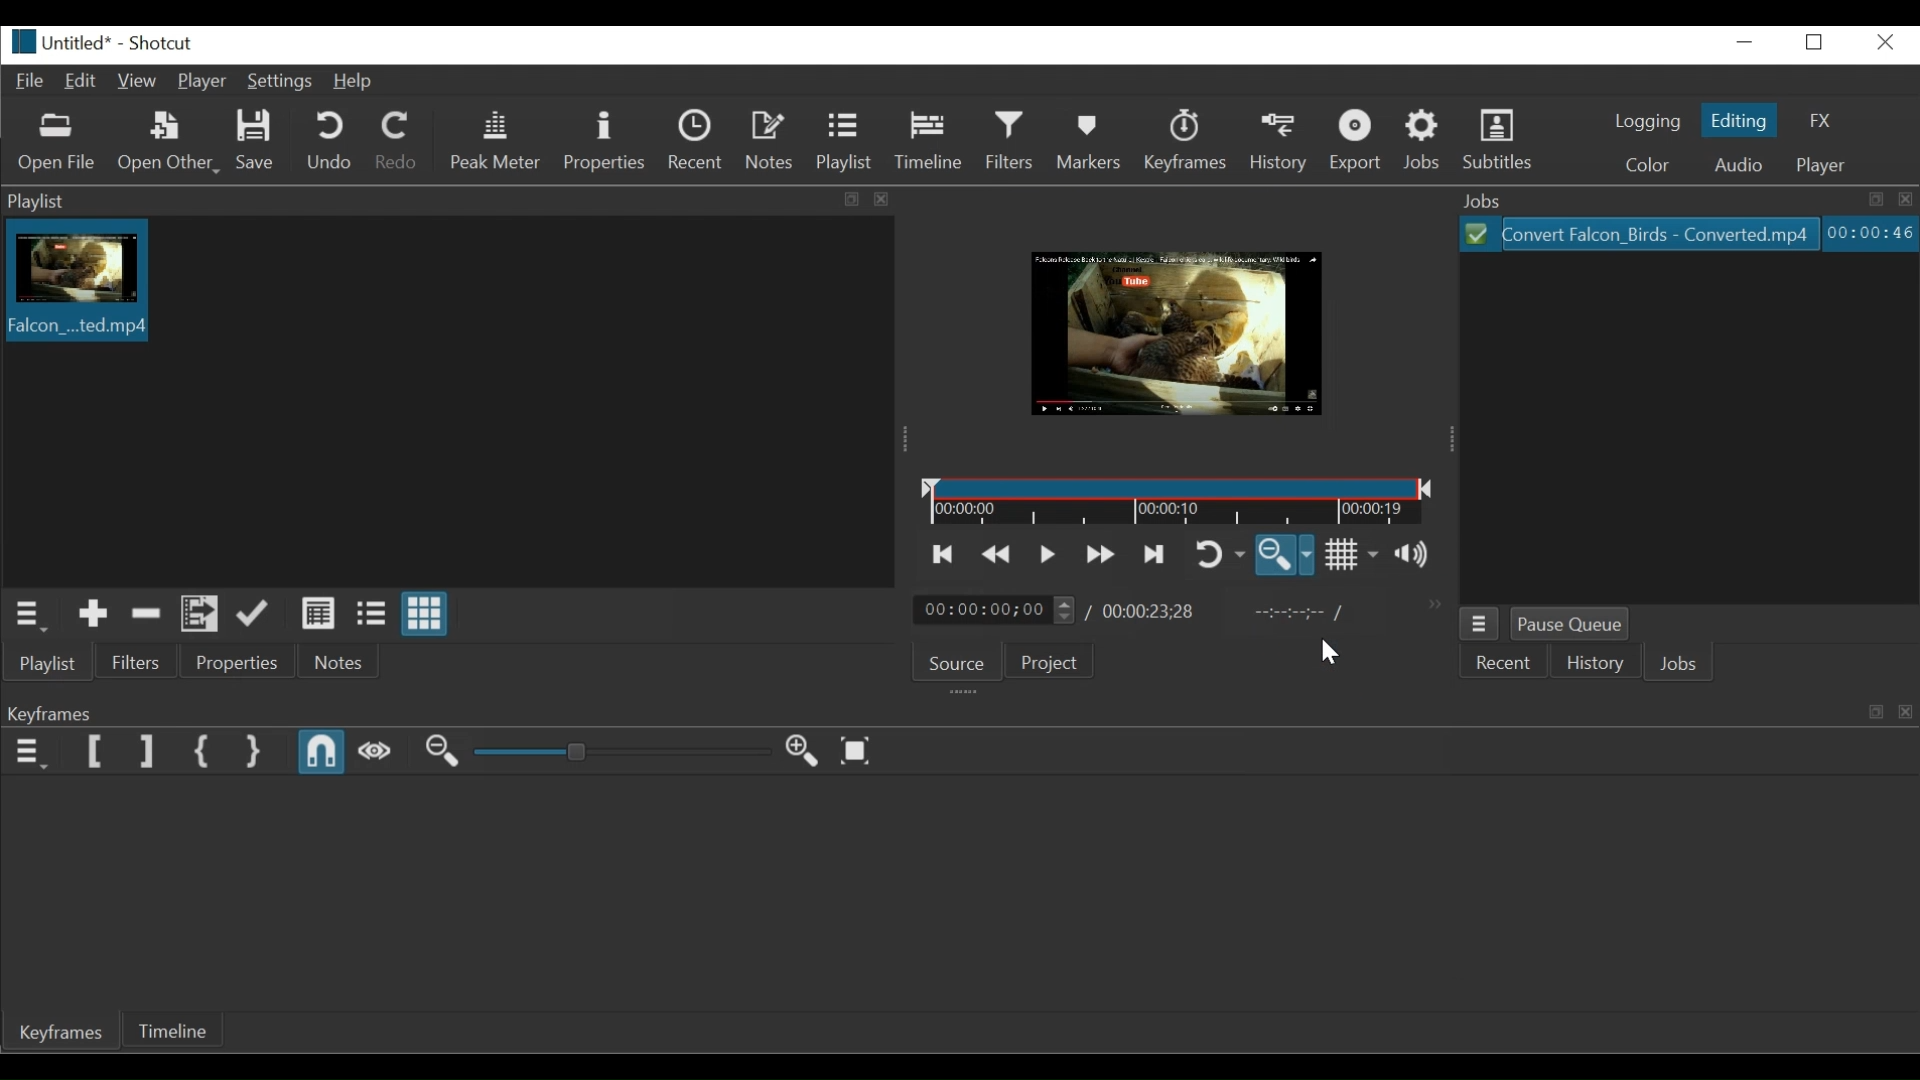  What do you see at coordinates (1423, 552) in the screenshot?
I see `Show the volume control` at bounding box center [1423, 552].